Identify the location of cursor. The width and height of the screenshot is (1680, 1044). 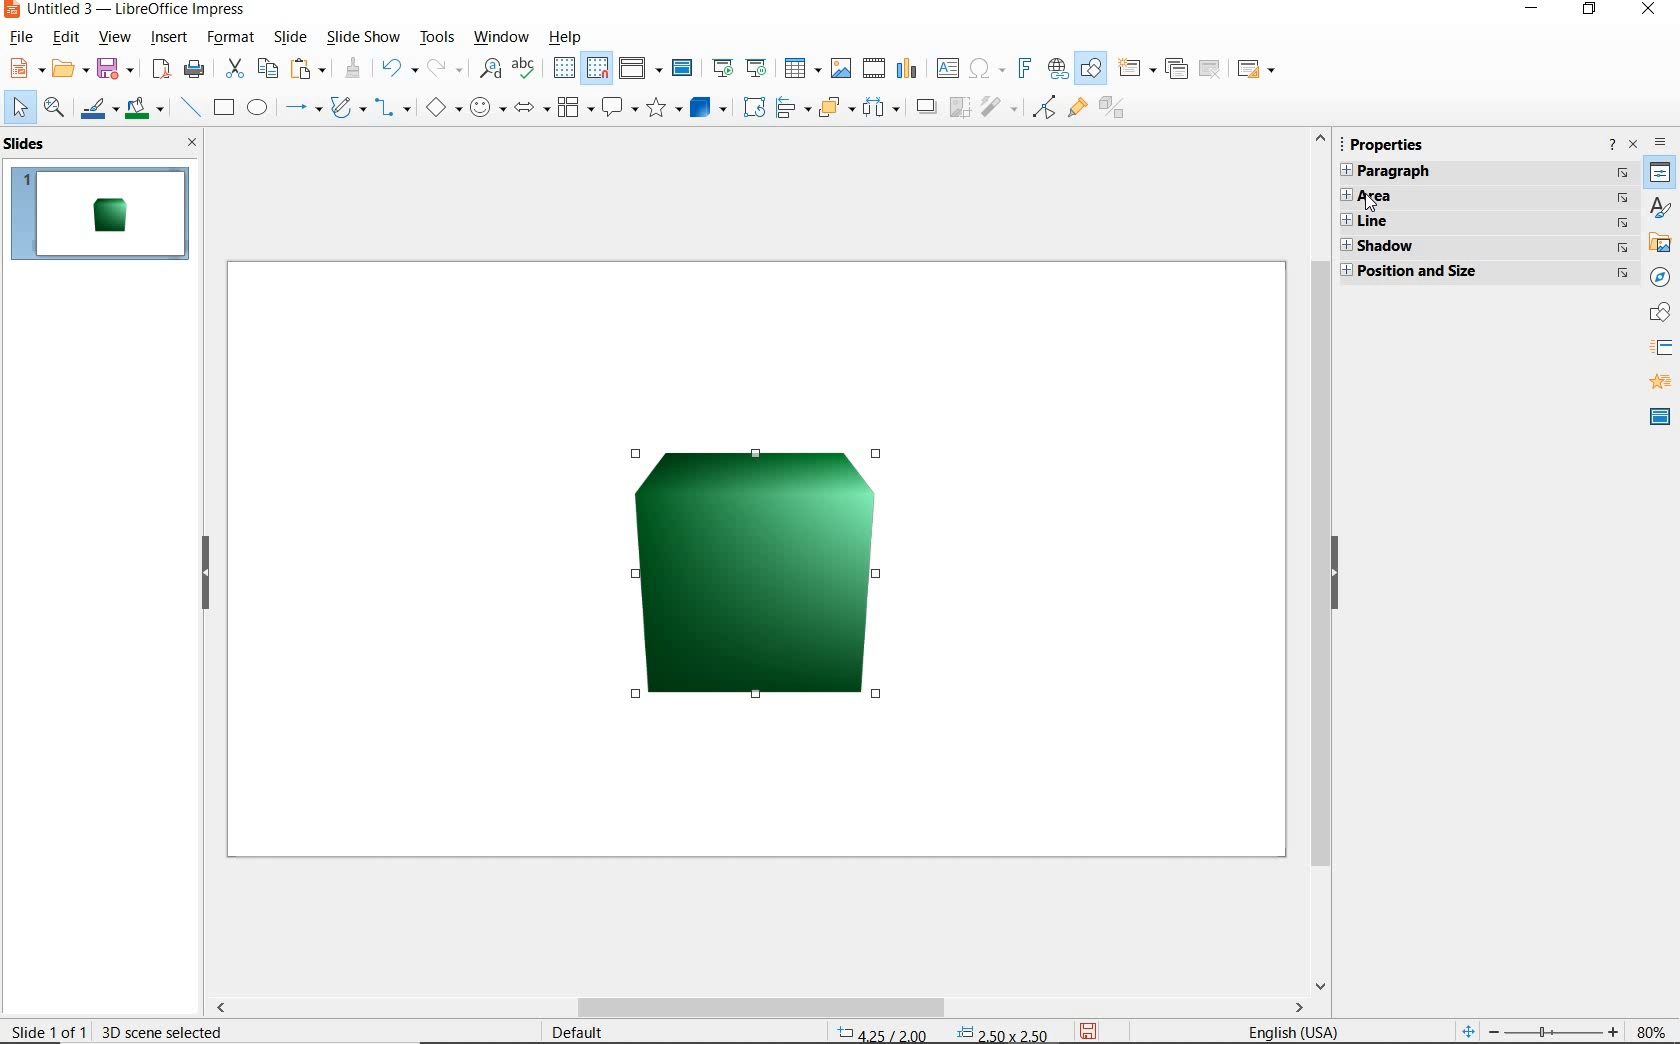
(1370, 204).